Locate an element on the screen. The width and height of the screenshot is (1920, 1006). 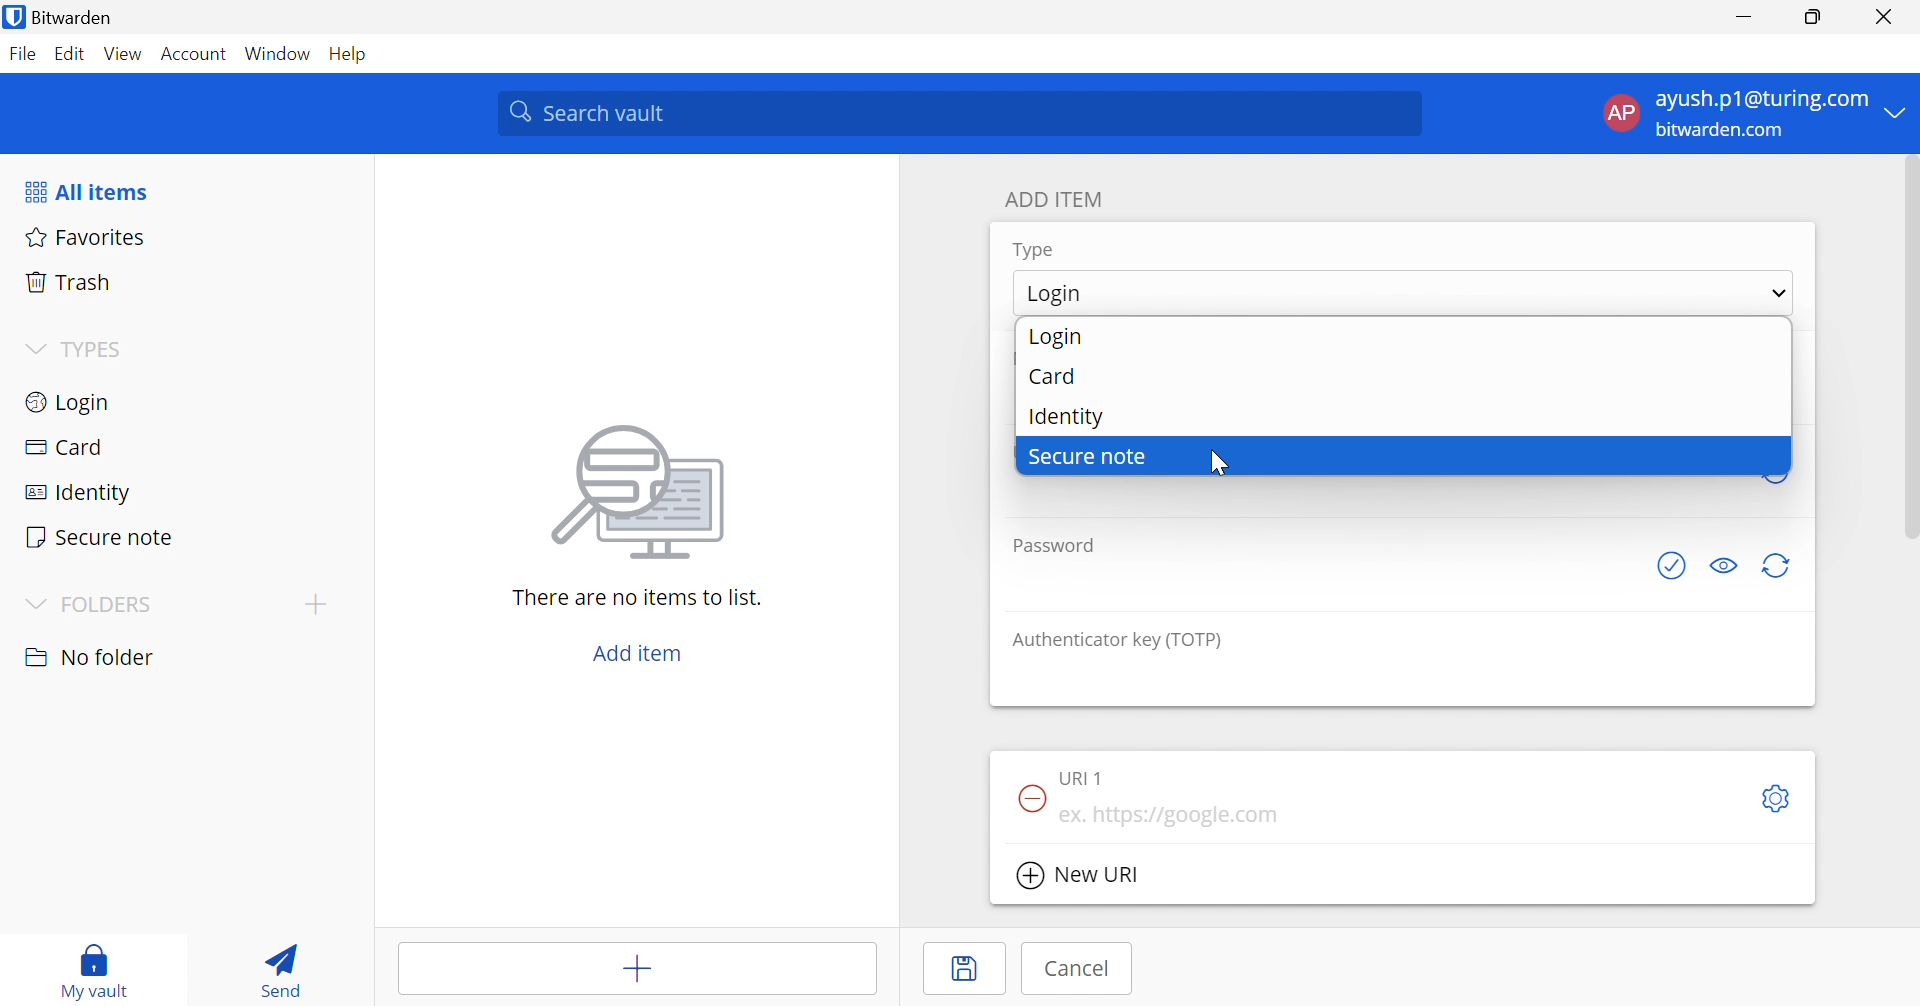
File is located at coordinates (23, 55).